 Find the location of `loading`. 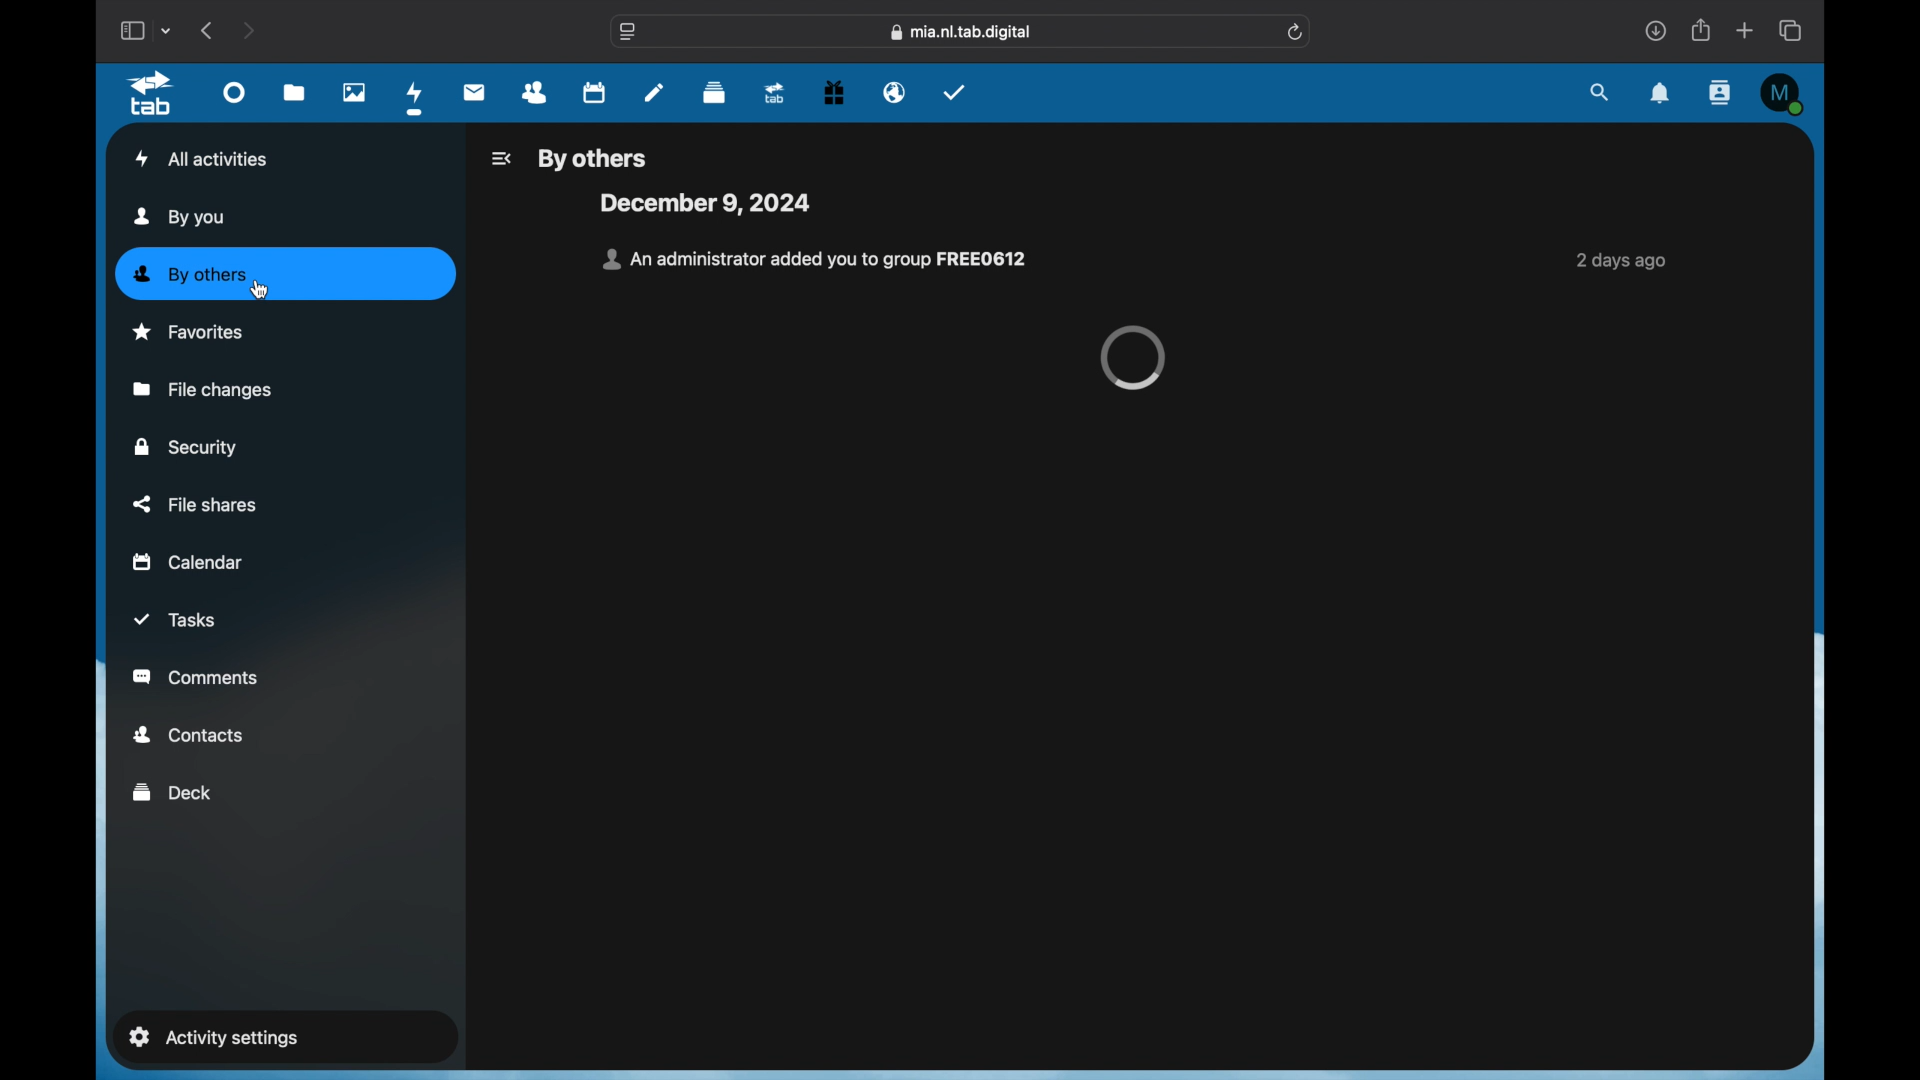

loading is located at coordinates (1134, 360).